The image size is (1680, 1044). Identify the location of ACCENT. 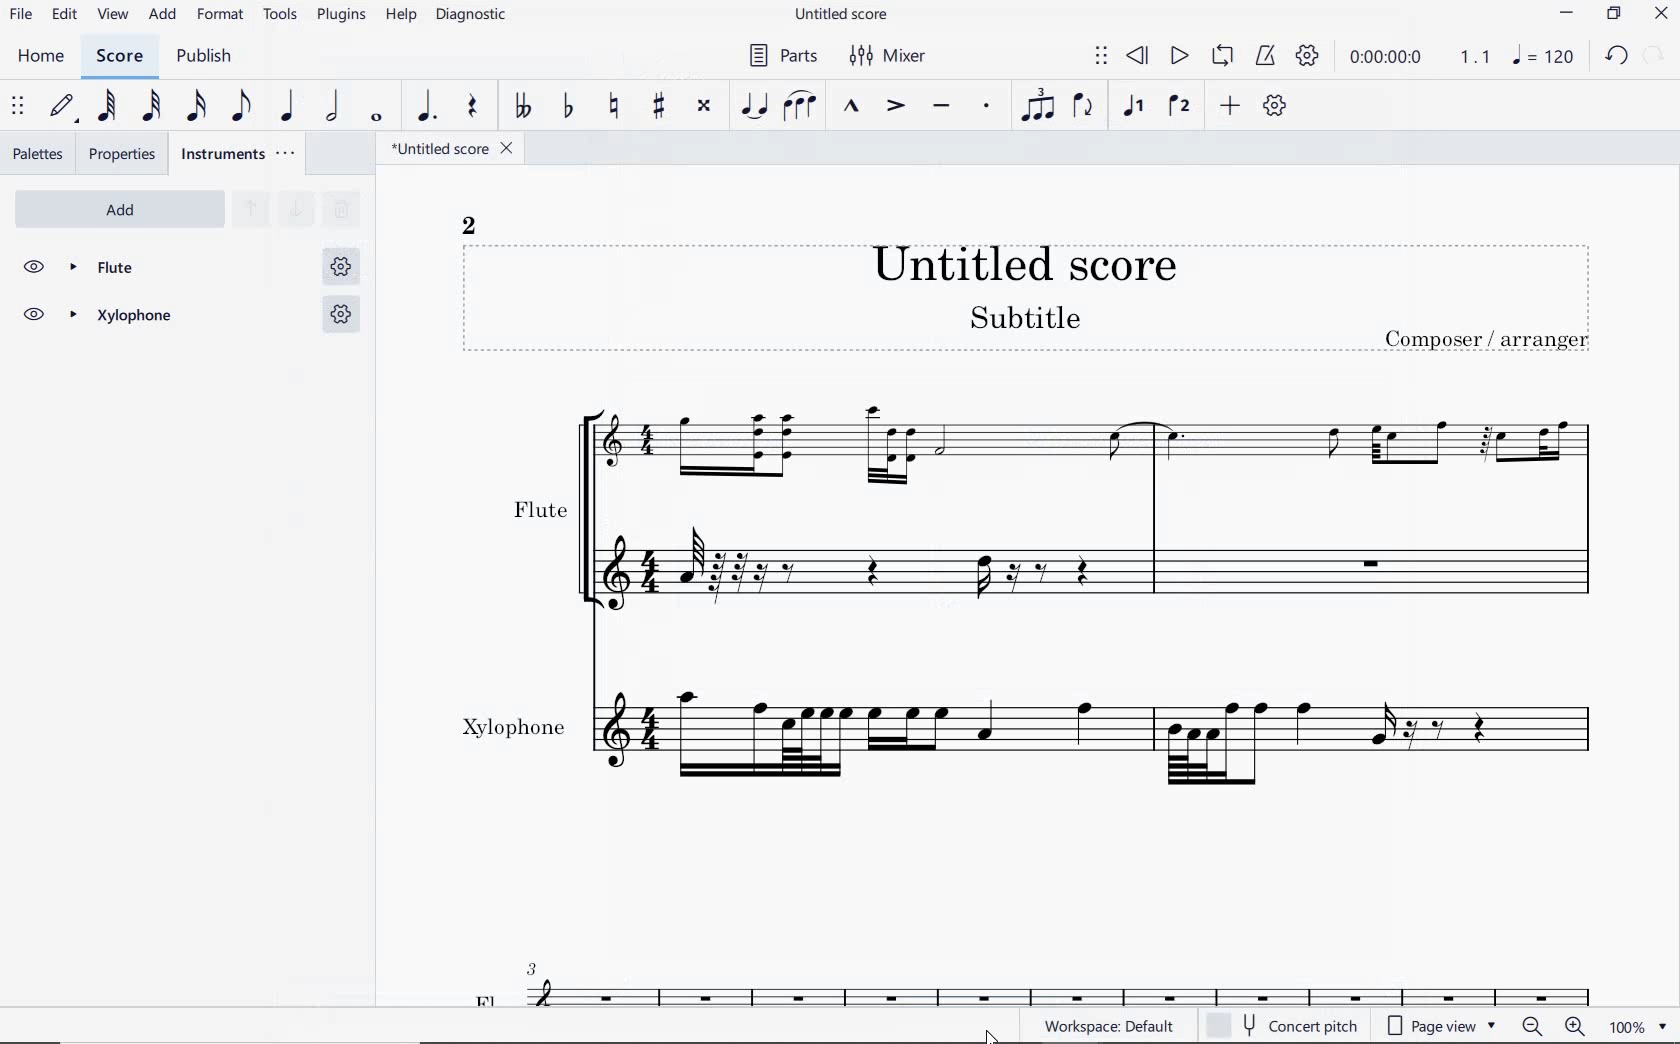
(893, 104).